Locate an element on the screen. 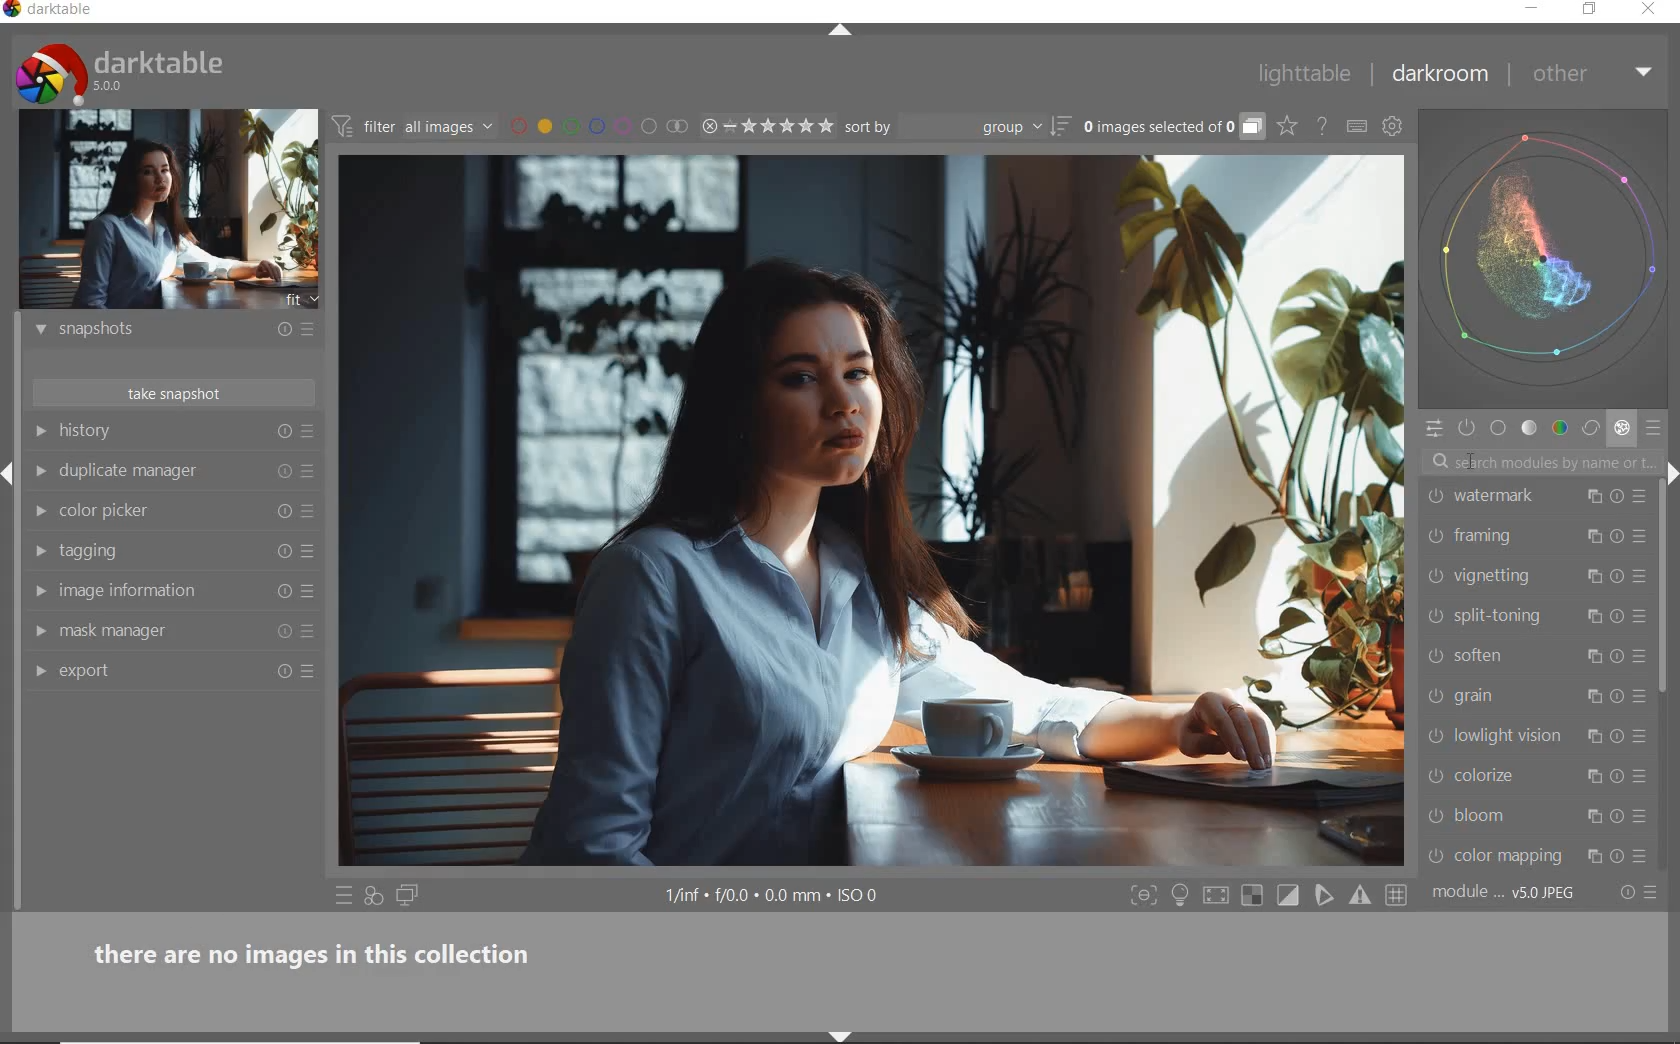  reset is located at coordinates (282, 674).